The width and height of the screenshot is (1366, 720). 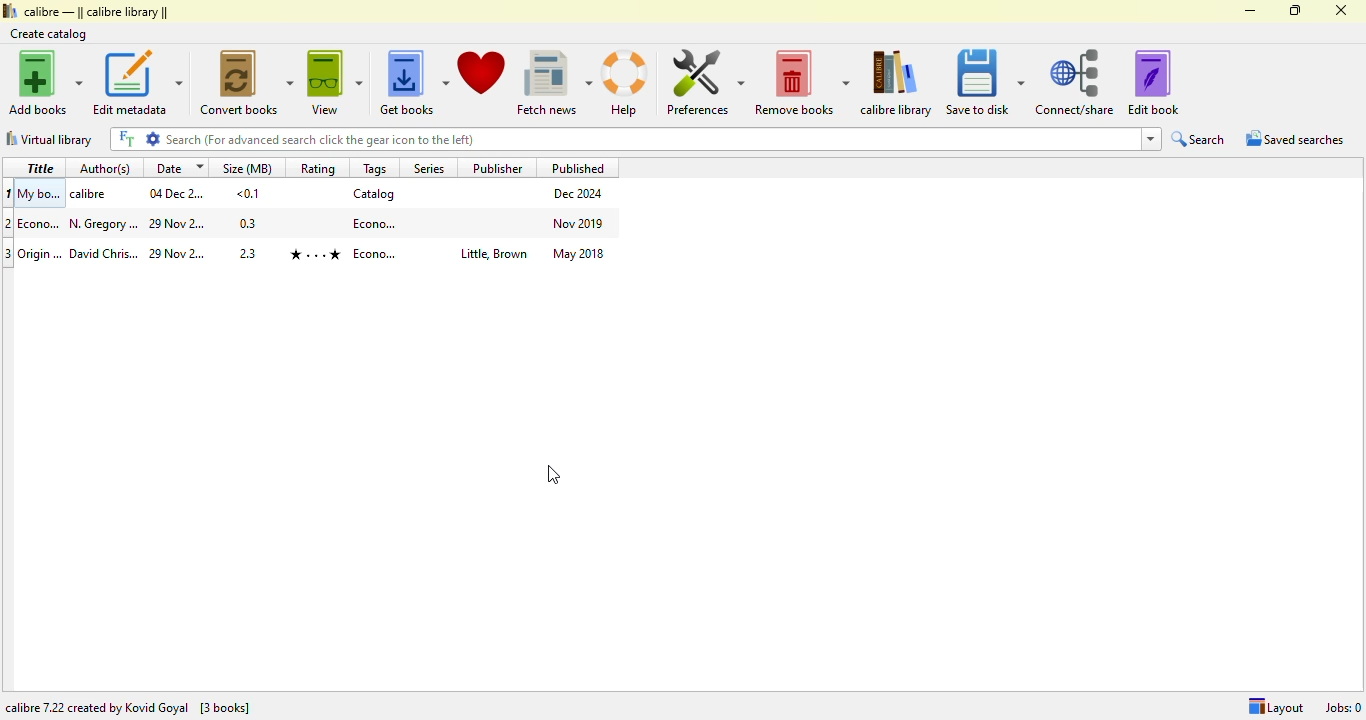 I want to click on connect/share, so click(x=1076, y=83).